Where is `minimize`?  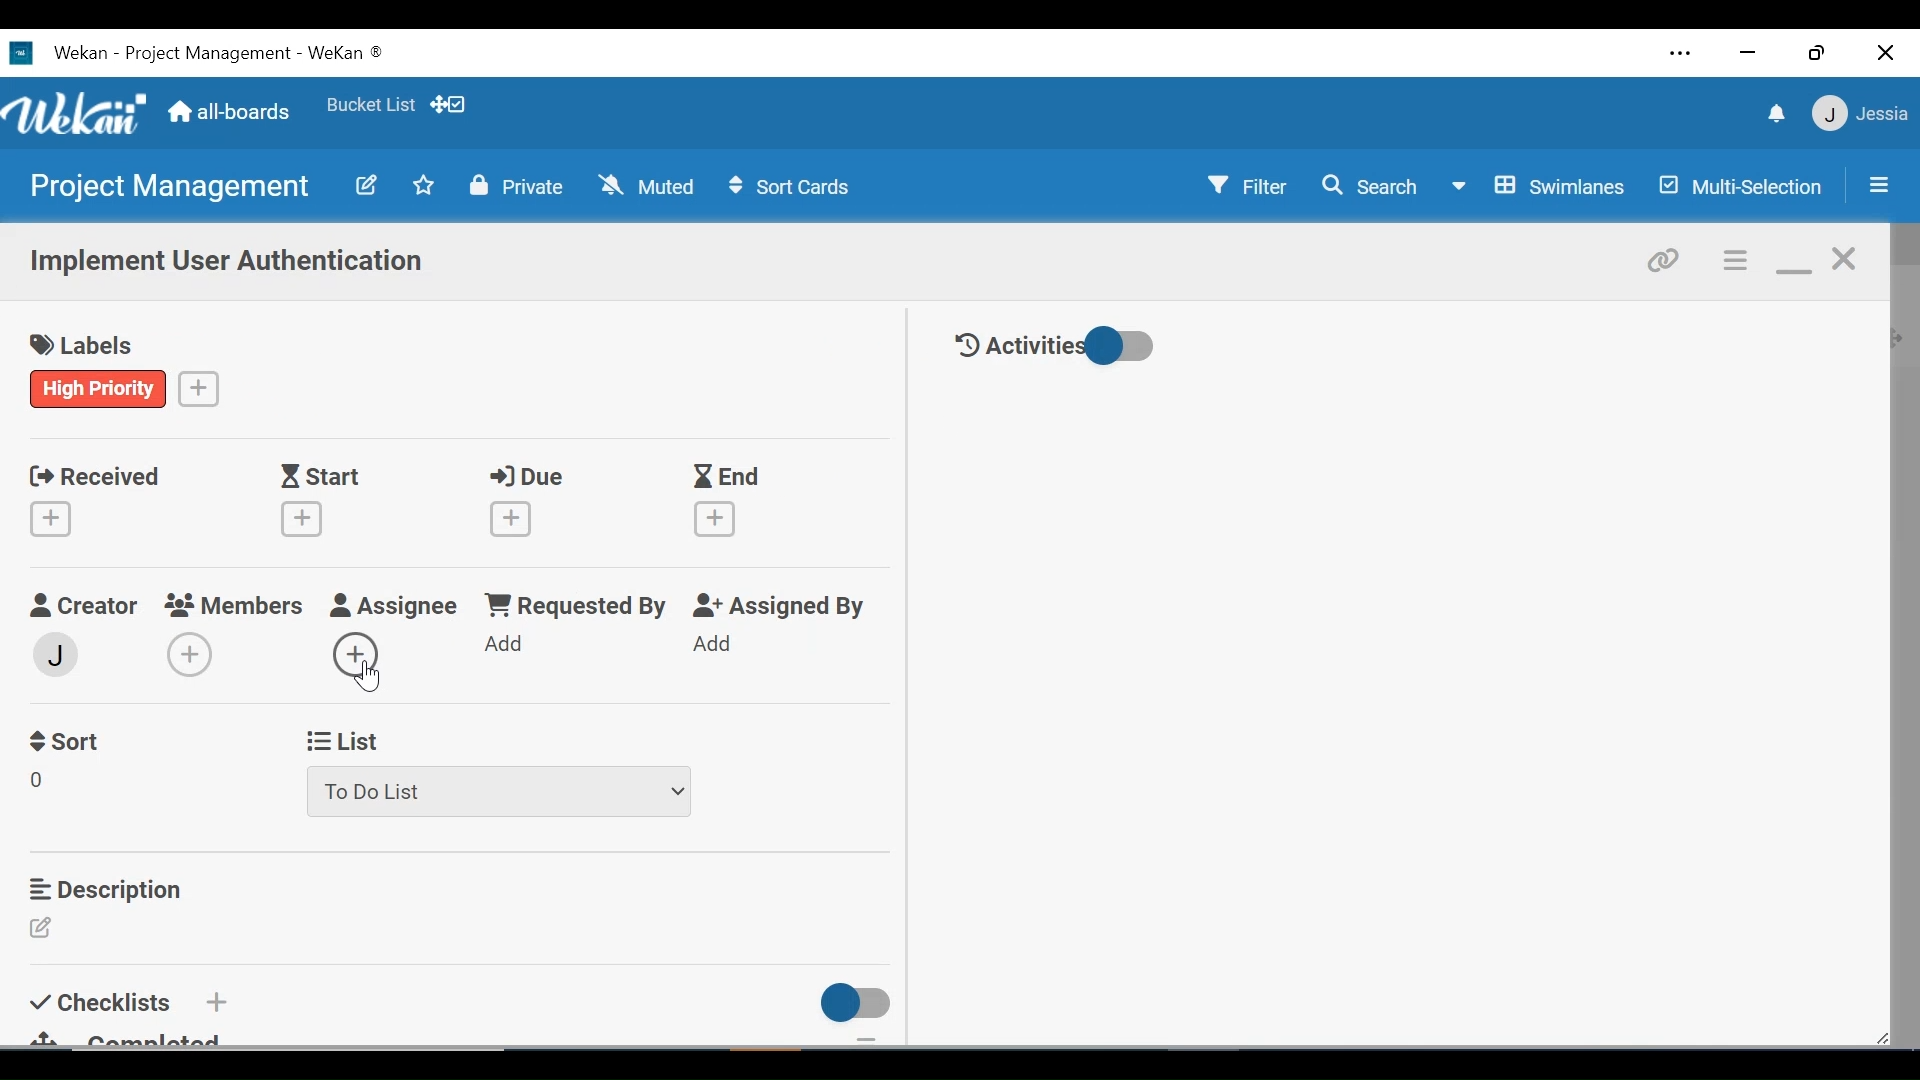
minimize is located at coordinates (1793, 262).